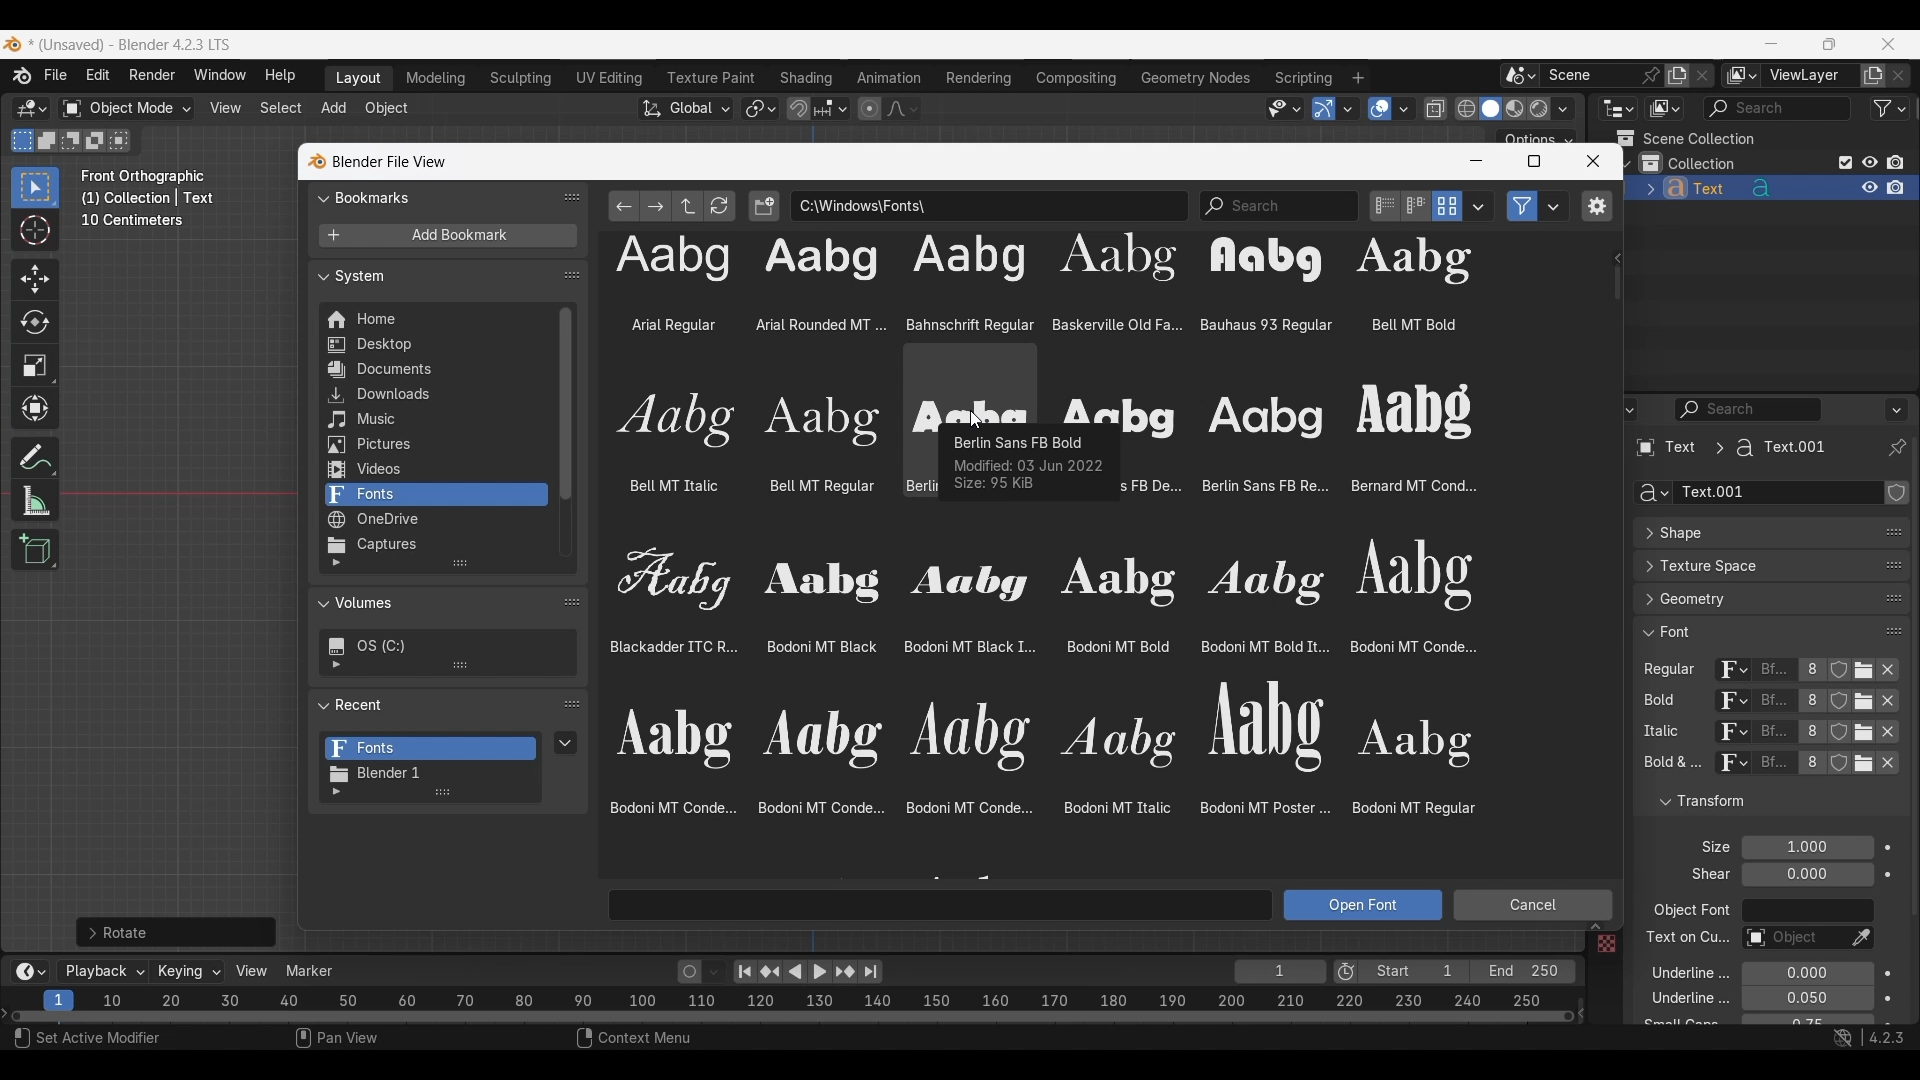 The image size is (1920, 1080). What do you see at coordinates (428, 774) in the screenshot?
I see `Blender 1 folder` at bounding box center [428, 774].